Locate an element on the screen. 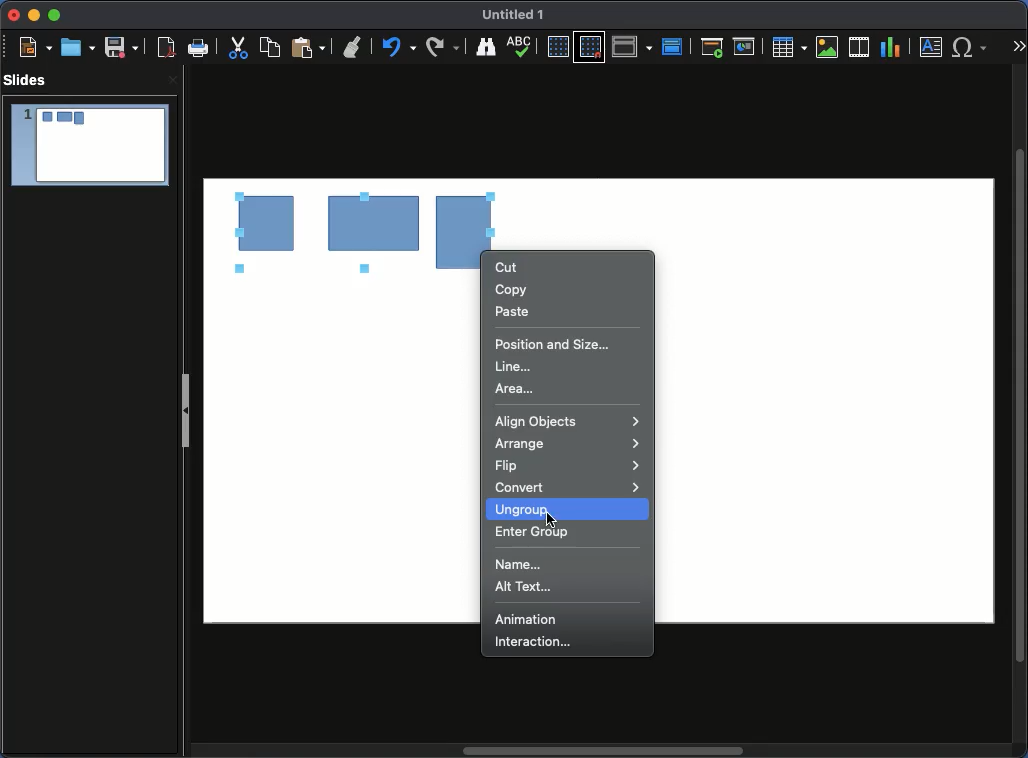 Image resolution: width=1028 pixels, height=758 pixels. Chart is located at coordinates (892, 48).